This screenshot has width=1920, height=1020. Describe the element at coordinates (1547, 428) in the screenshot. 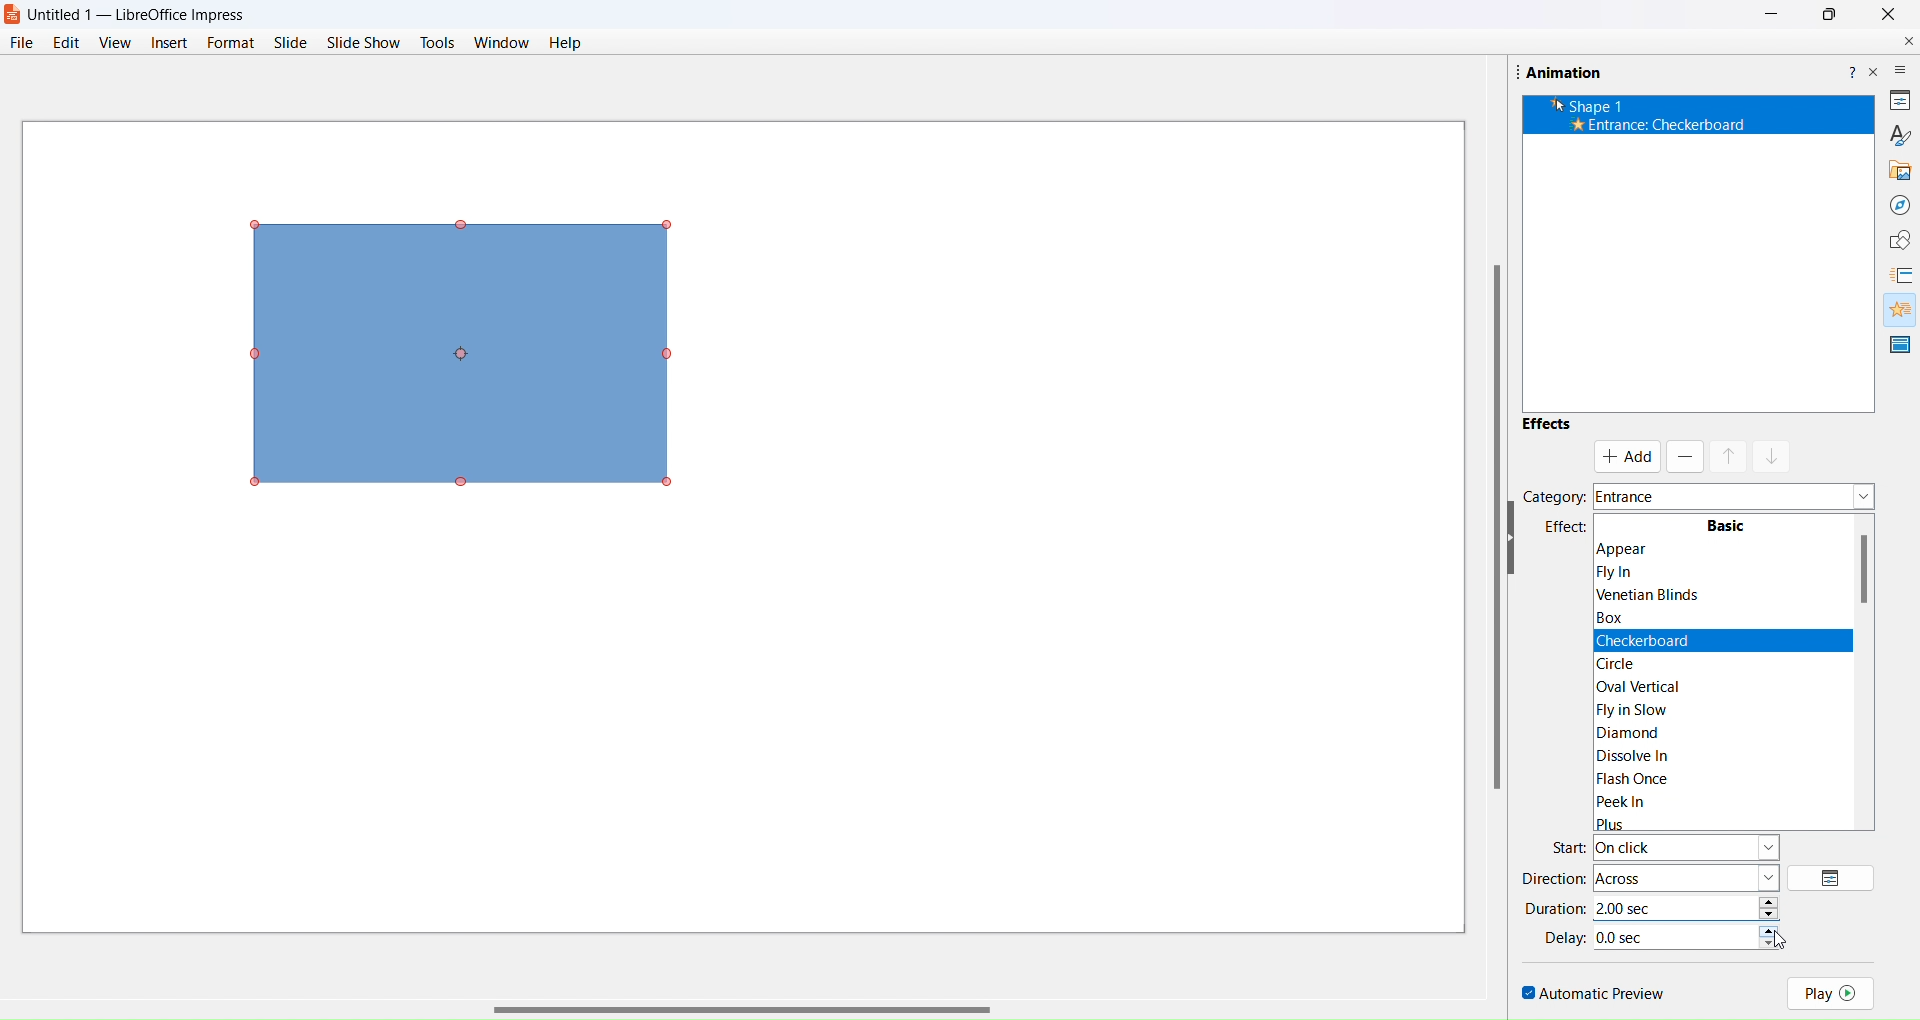

I see `effects` at that location.